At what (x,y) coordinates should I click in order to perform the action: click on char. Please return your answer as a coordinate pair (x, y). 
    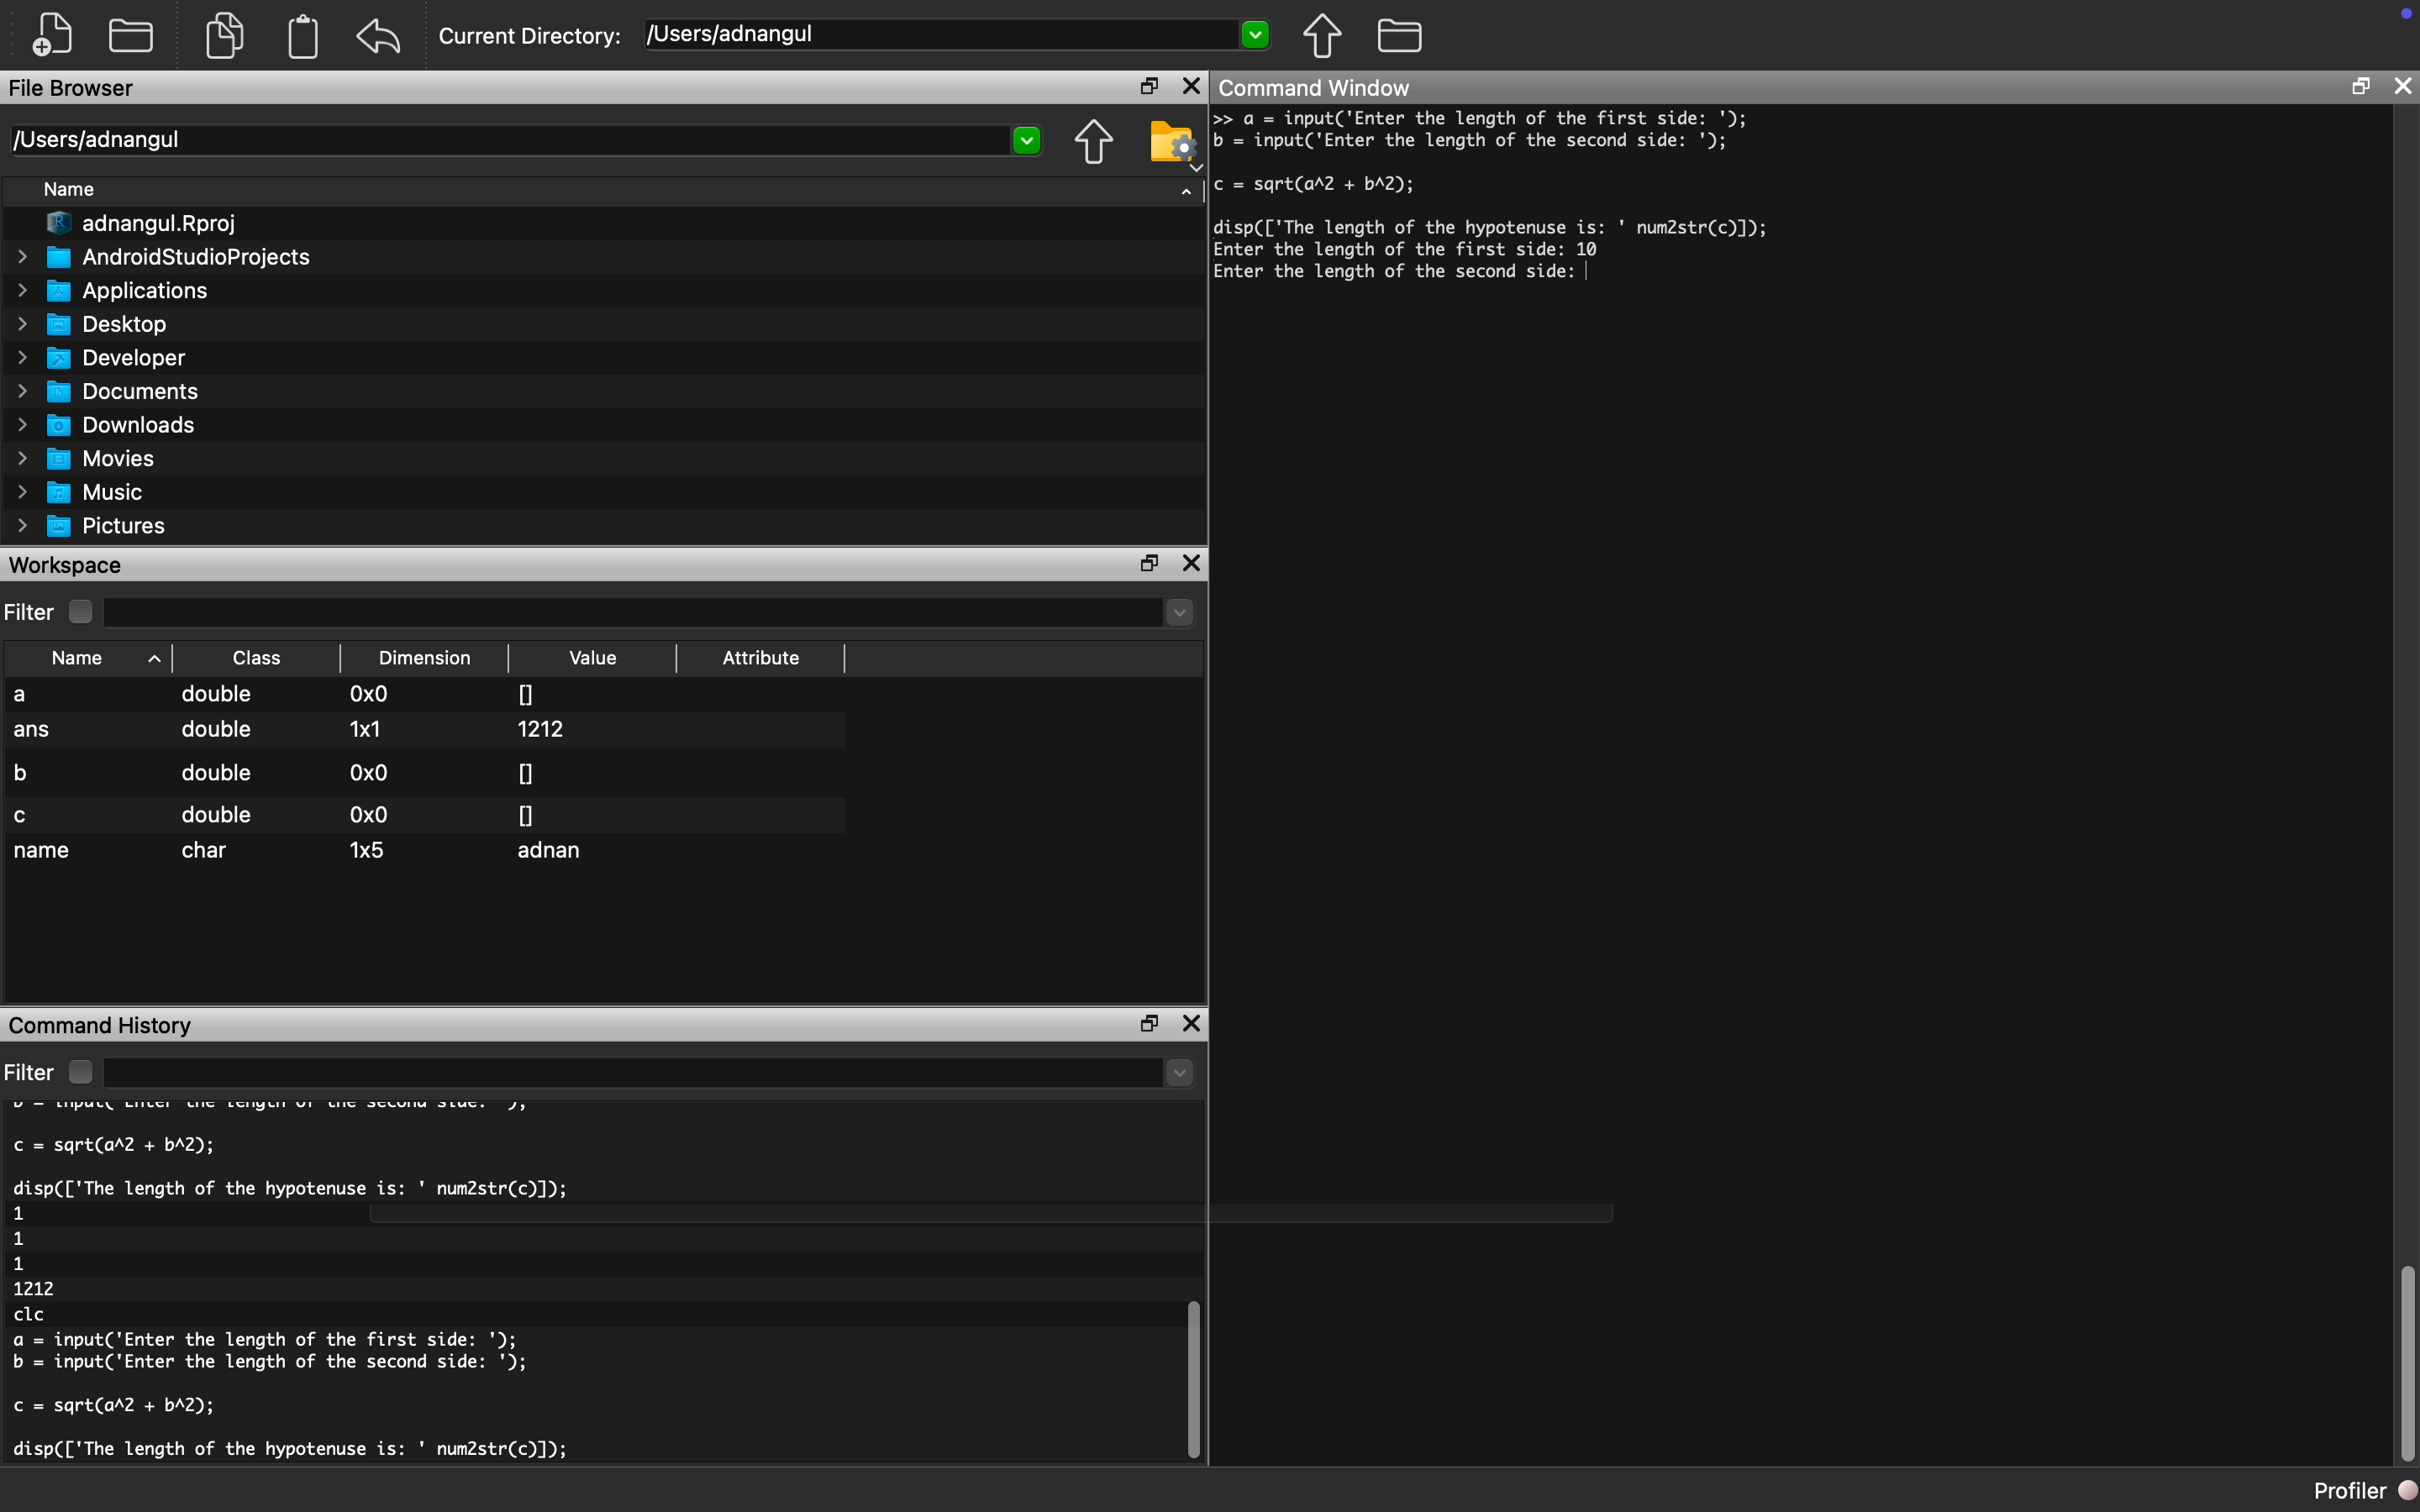
    Looking at the image, I should click on (211, 851).